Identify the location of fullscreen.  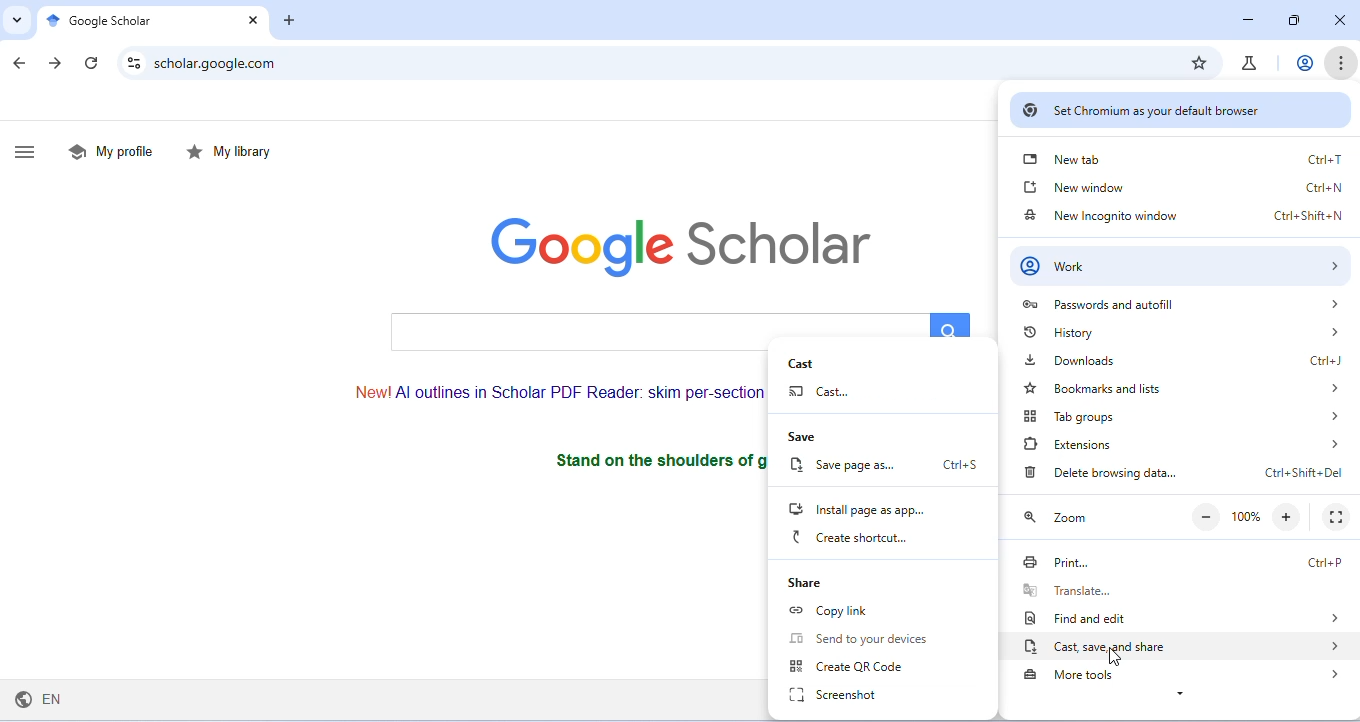
(1338, 516).